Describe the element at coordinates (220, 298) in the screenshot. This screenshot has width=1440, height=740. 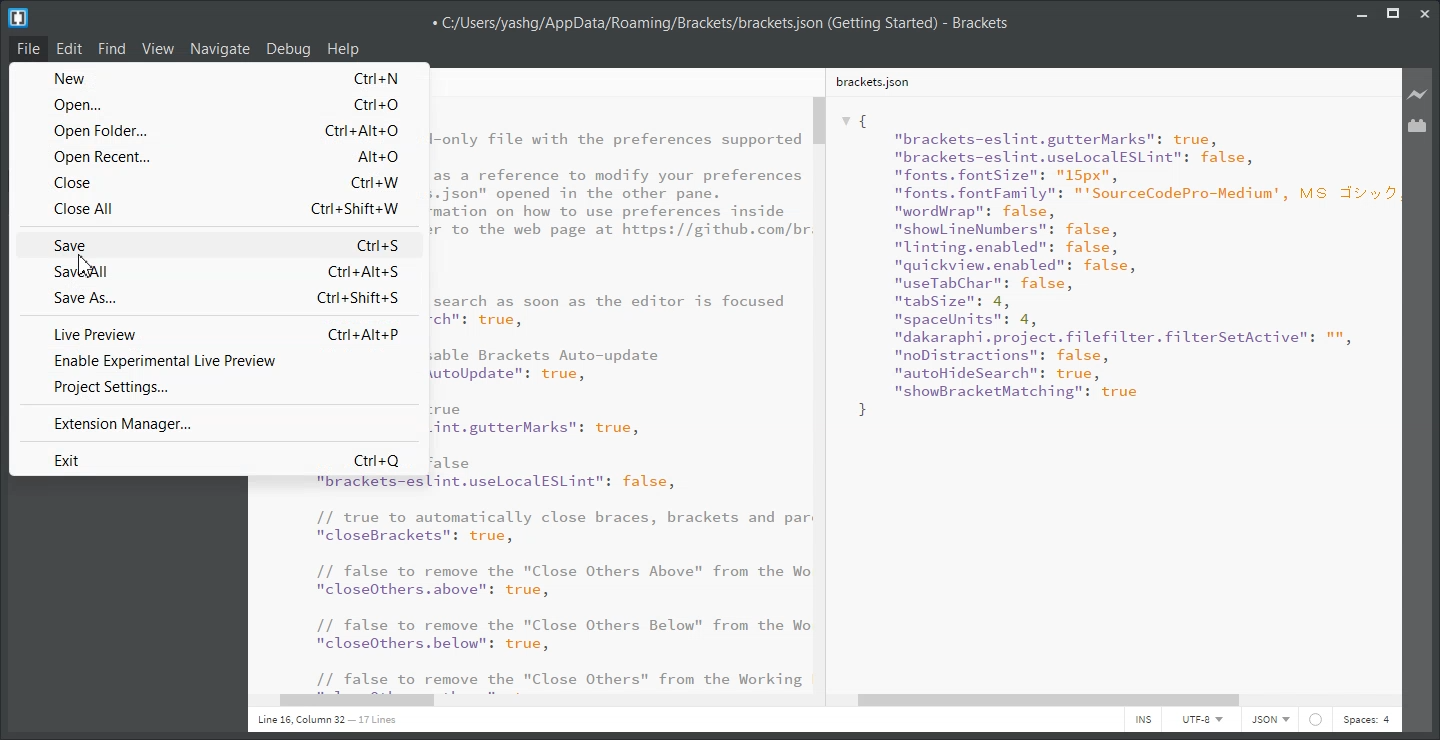
I see `Save As...    Ctrl+Shift+S` at that location.